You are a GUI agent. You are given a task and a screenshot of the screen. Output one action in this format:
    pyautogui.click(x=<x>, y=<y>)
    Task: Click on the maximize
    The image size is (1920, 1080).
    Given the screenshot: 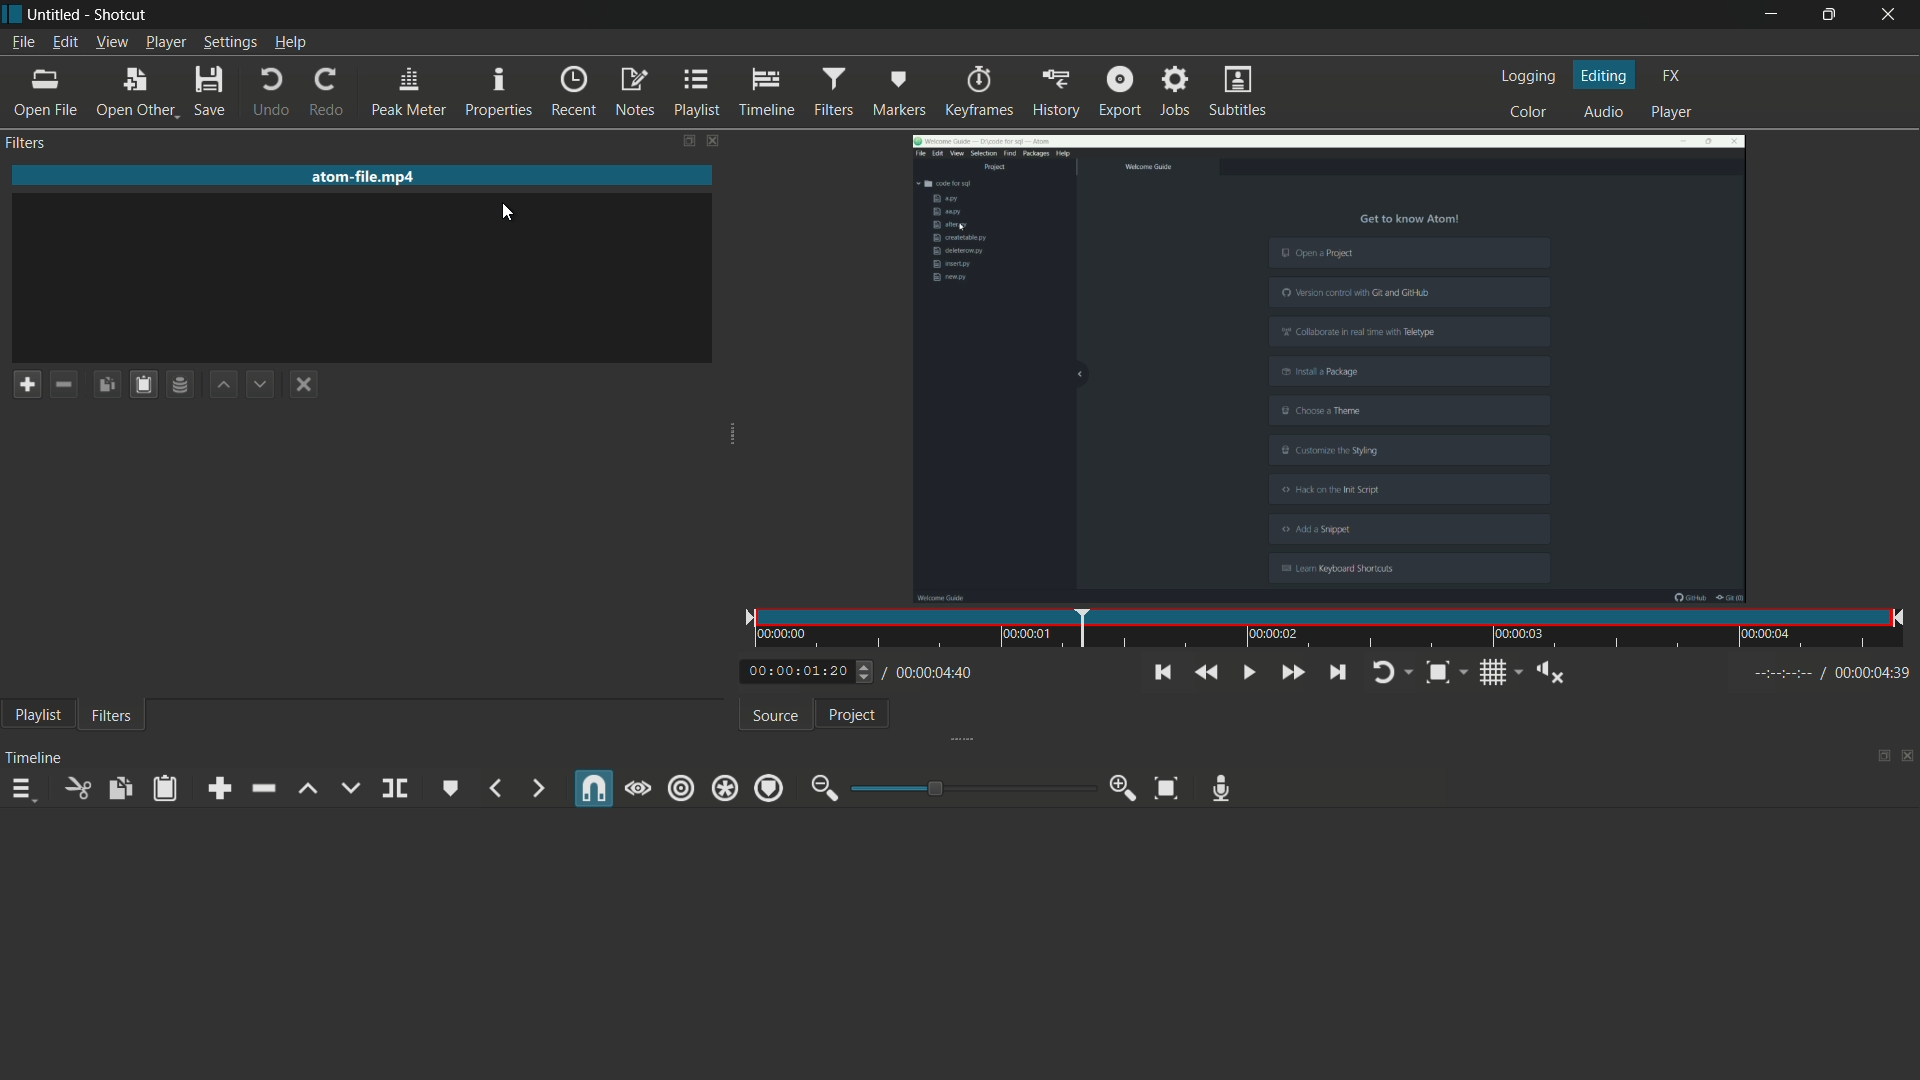 What is the action you would take?
    pyautogui.click(x=1829, y=15)
    